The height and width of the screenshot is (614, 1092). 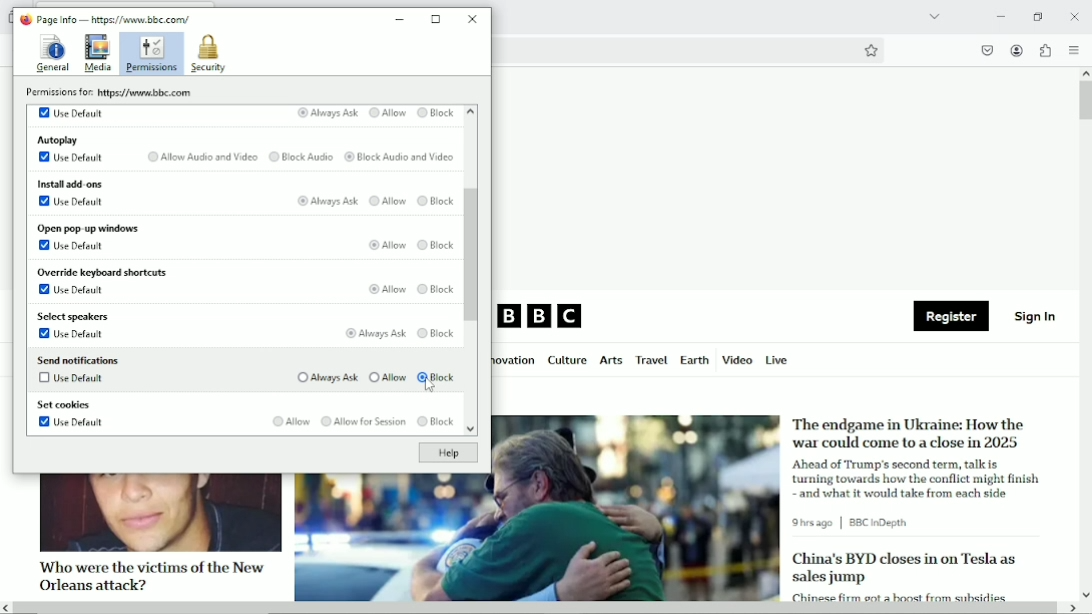 I want to click on Use default, so click(x=71, y=245).